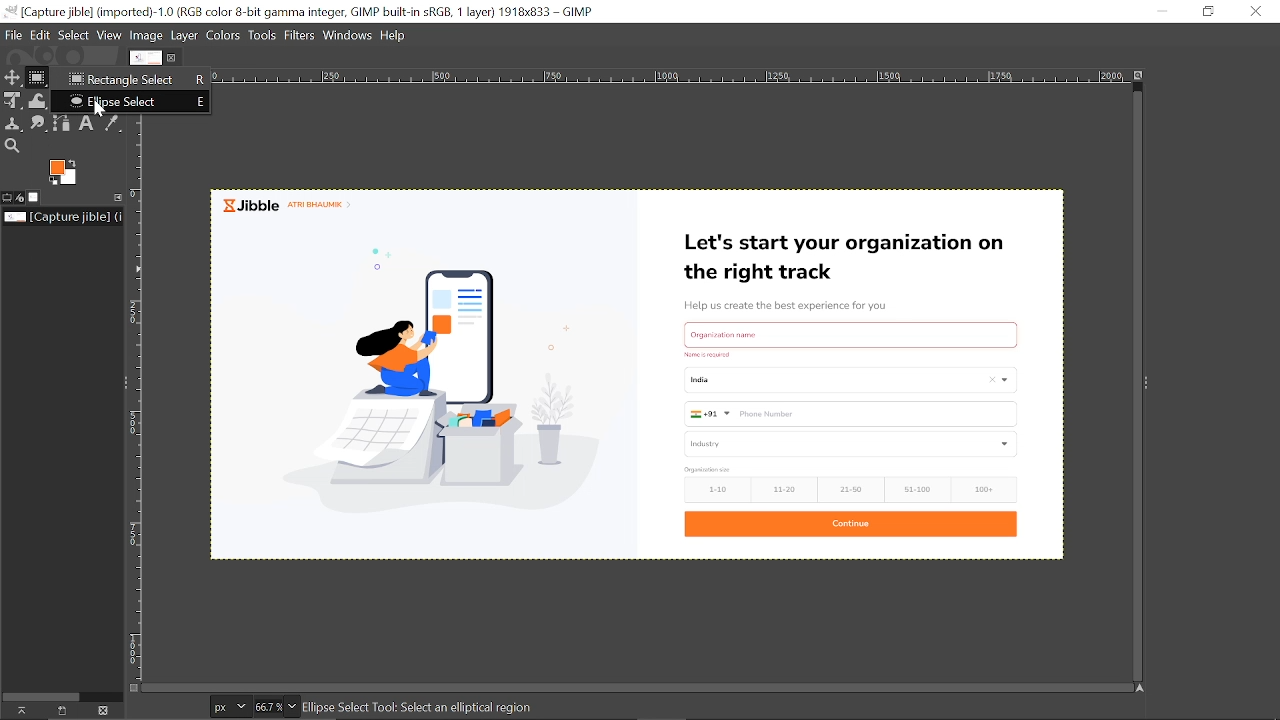 The width and height of the screenshot is (1280, 720). I want to click on Rectangular select, so click(36, 81).